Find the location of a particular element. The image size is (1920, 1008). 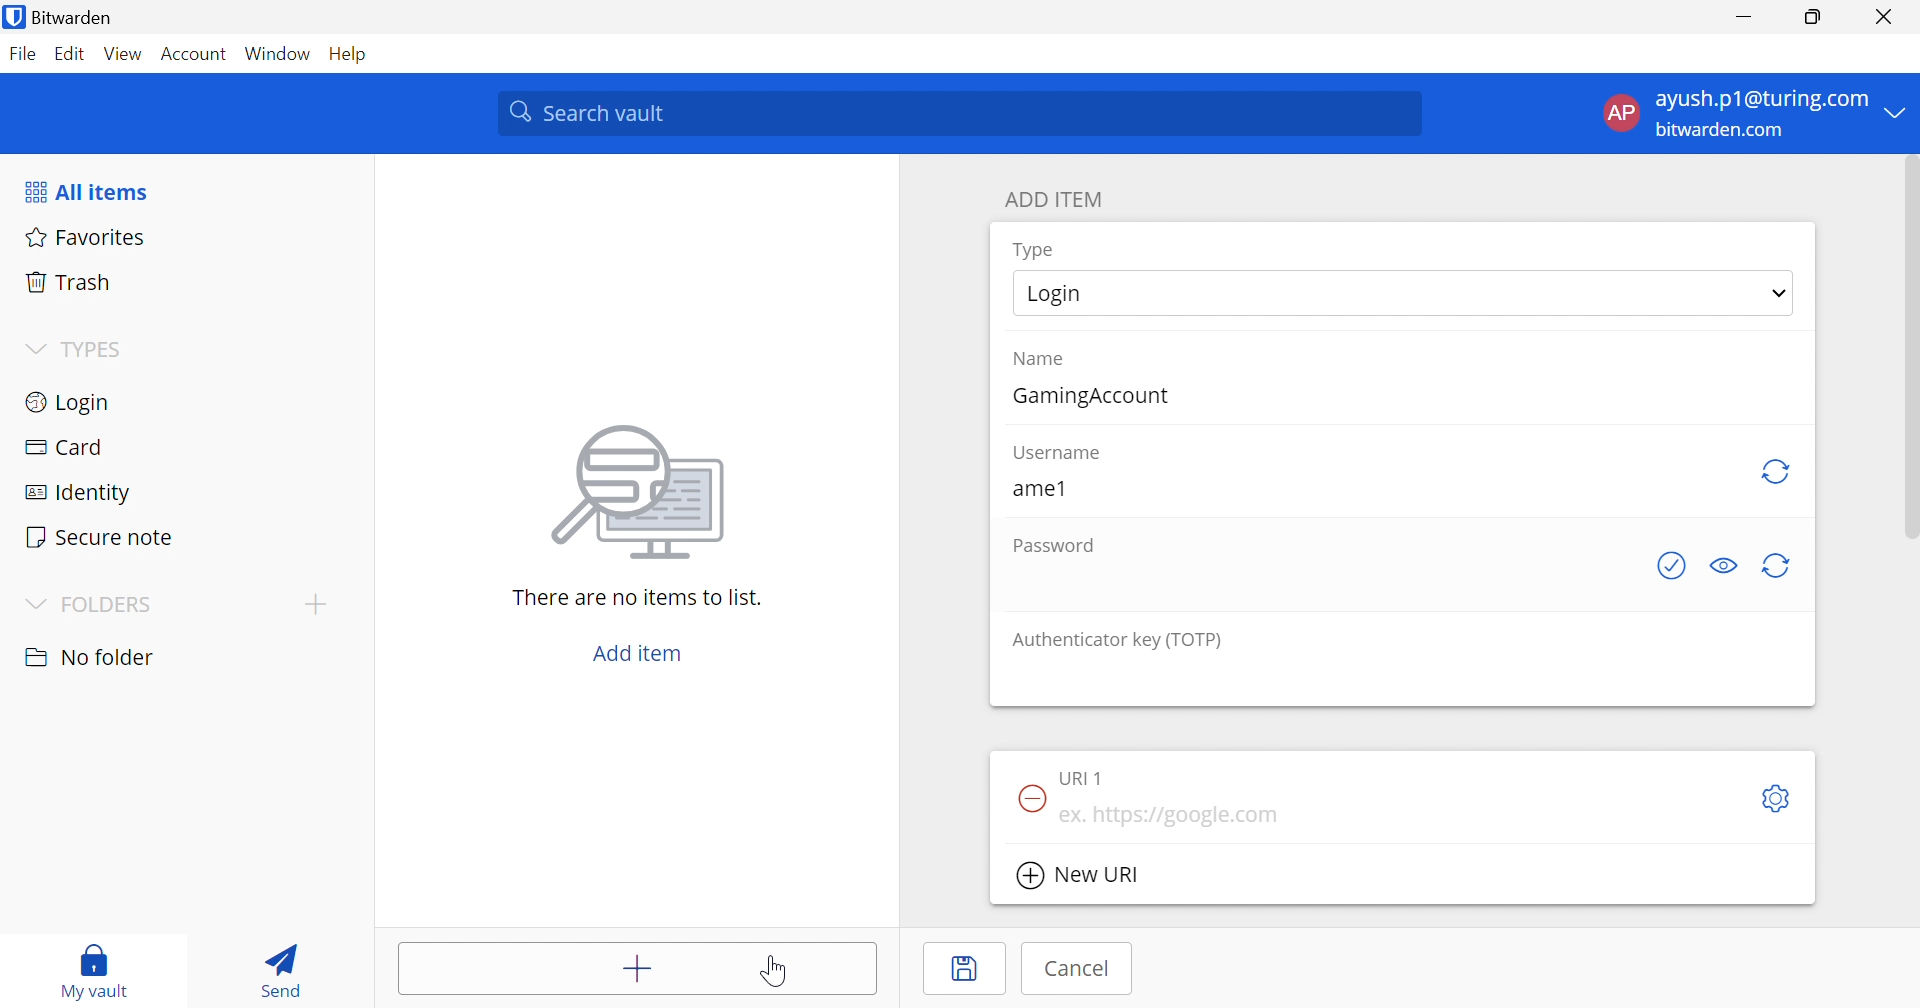

ADD ITEM is located at coordinates (1059, 201).